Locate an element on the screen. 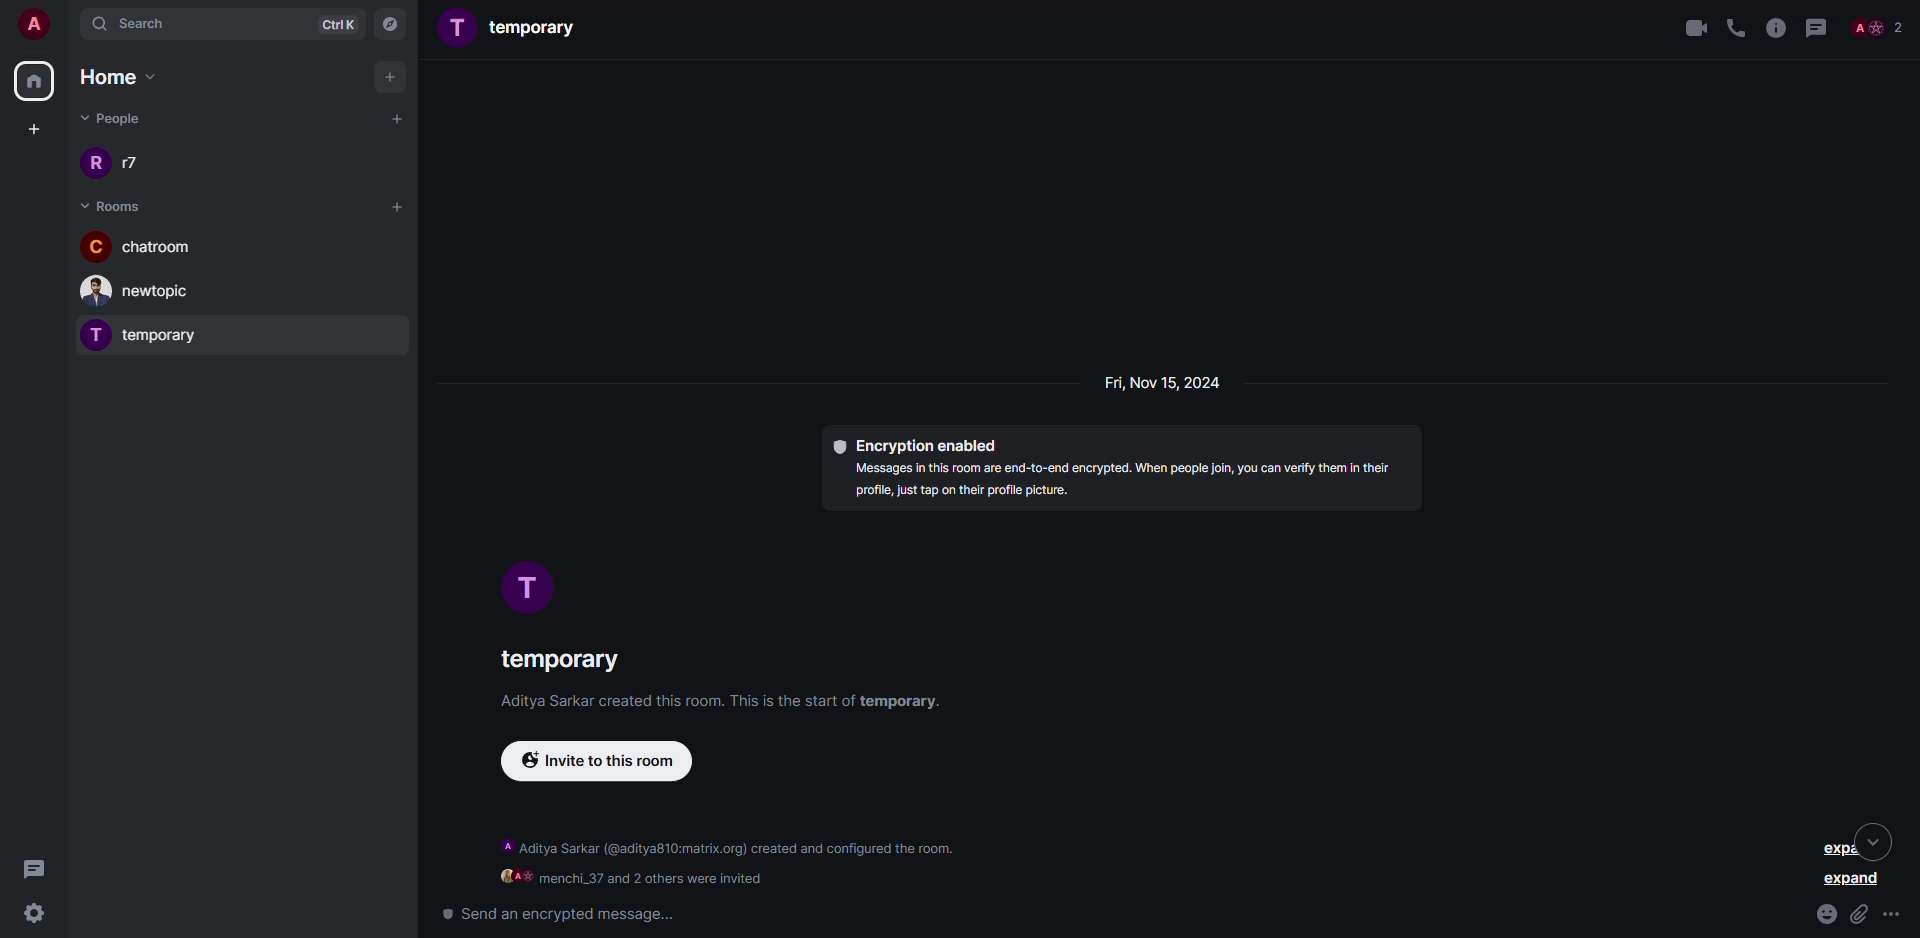  expand is located at coordinates (1853, 882).